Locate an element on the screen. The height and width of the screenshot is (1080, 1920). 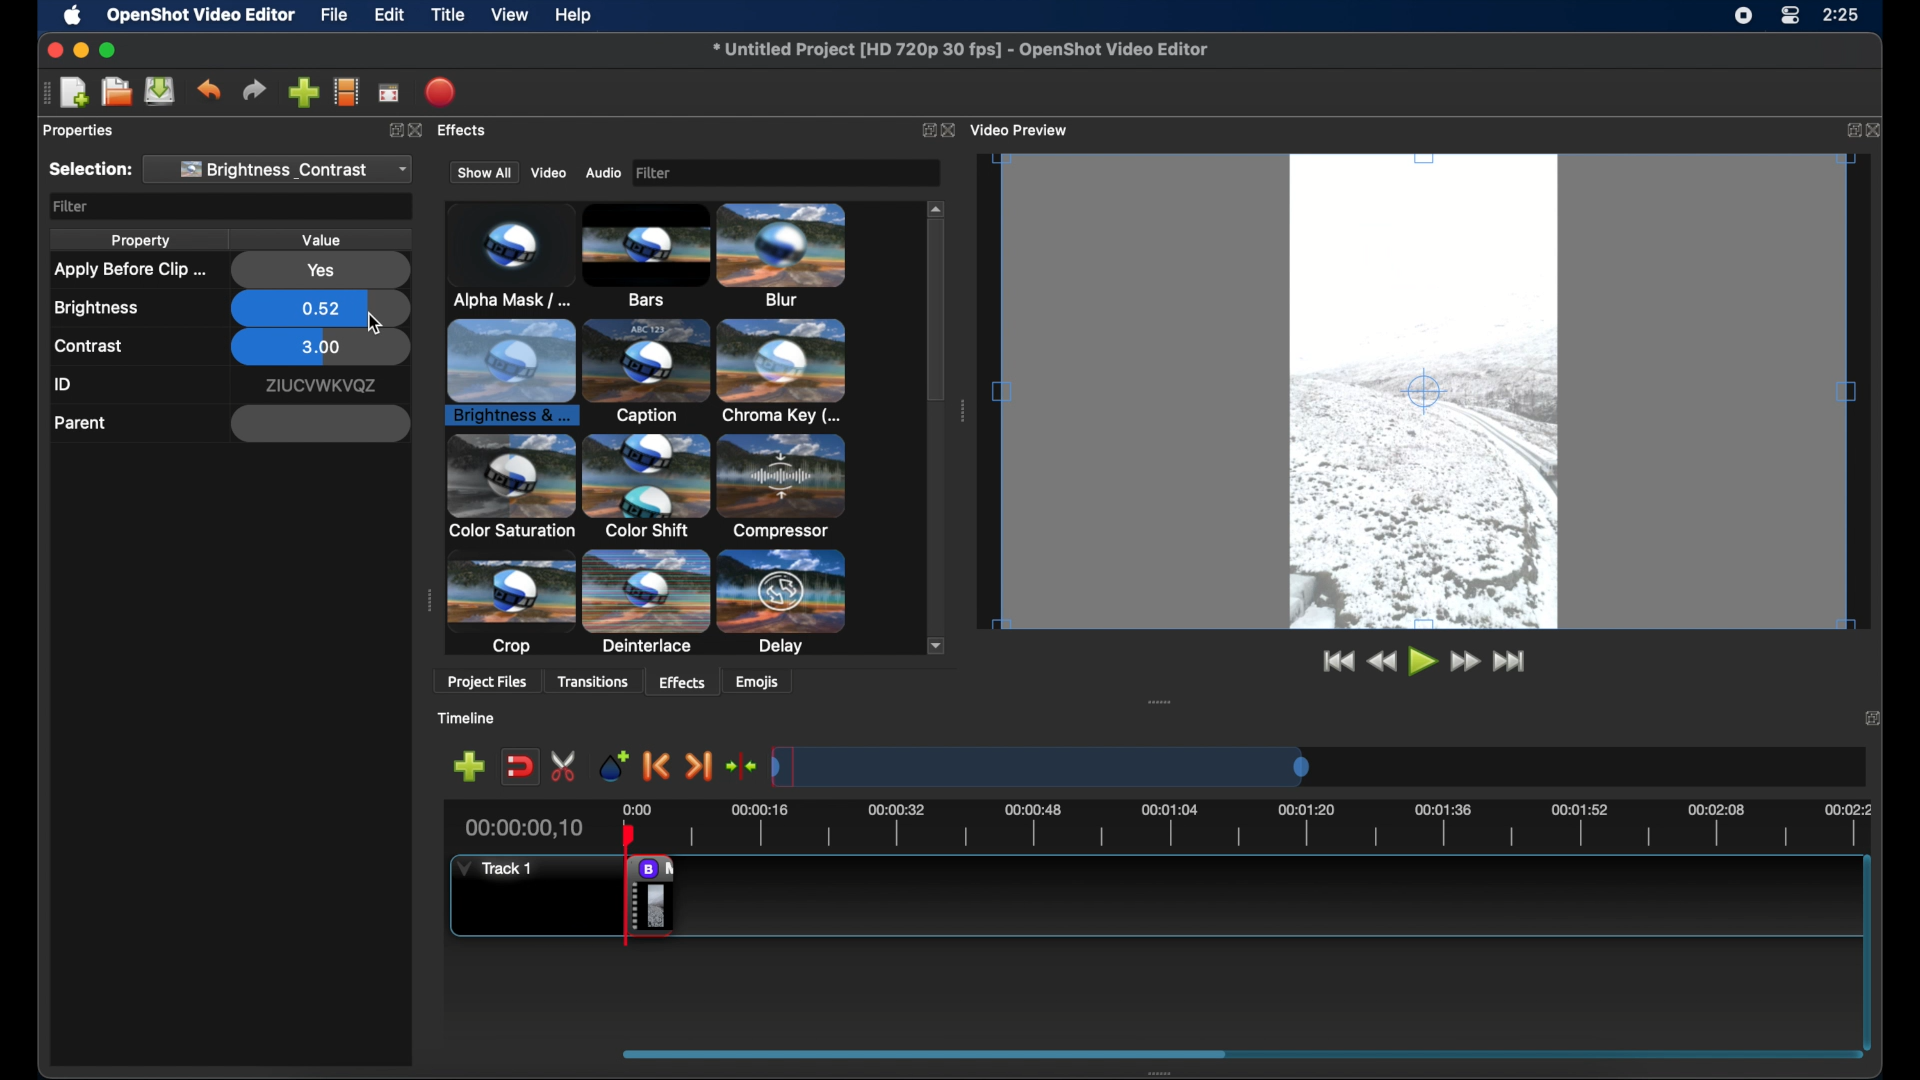
Filter is located at coordinates (781, 171).